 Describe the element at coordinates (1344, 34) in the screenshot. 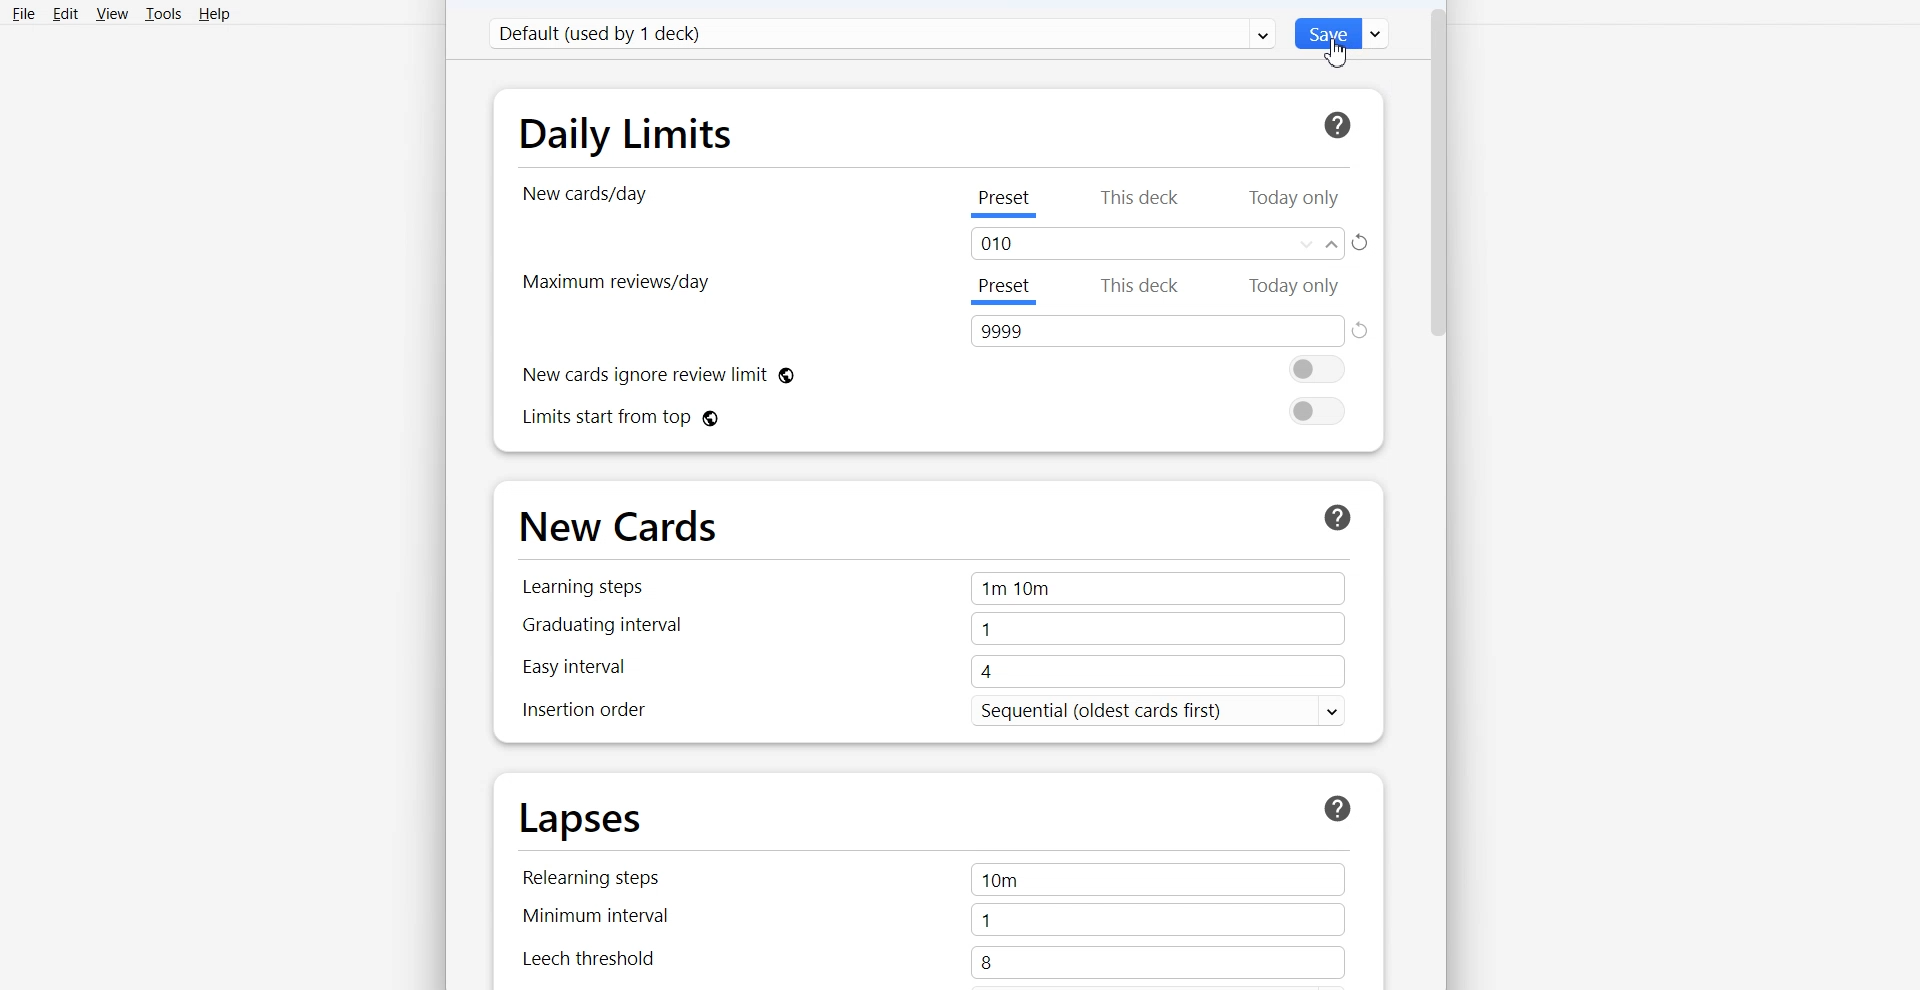

I see `Save` at that location.